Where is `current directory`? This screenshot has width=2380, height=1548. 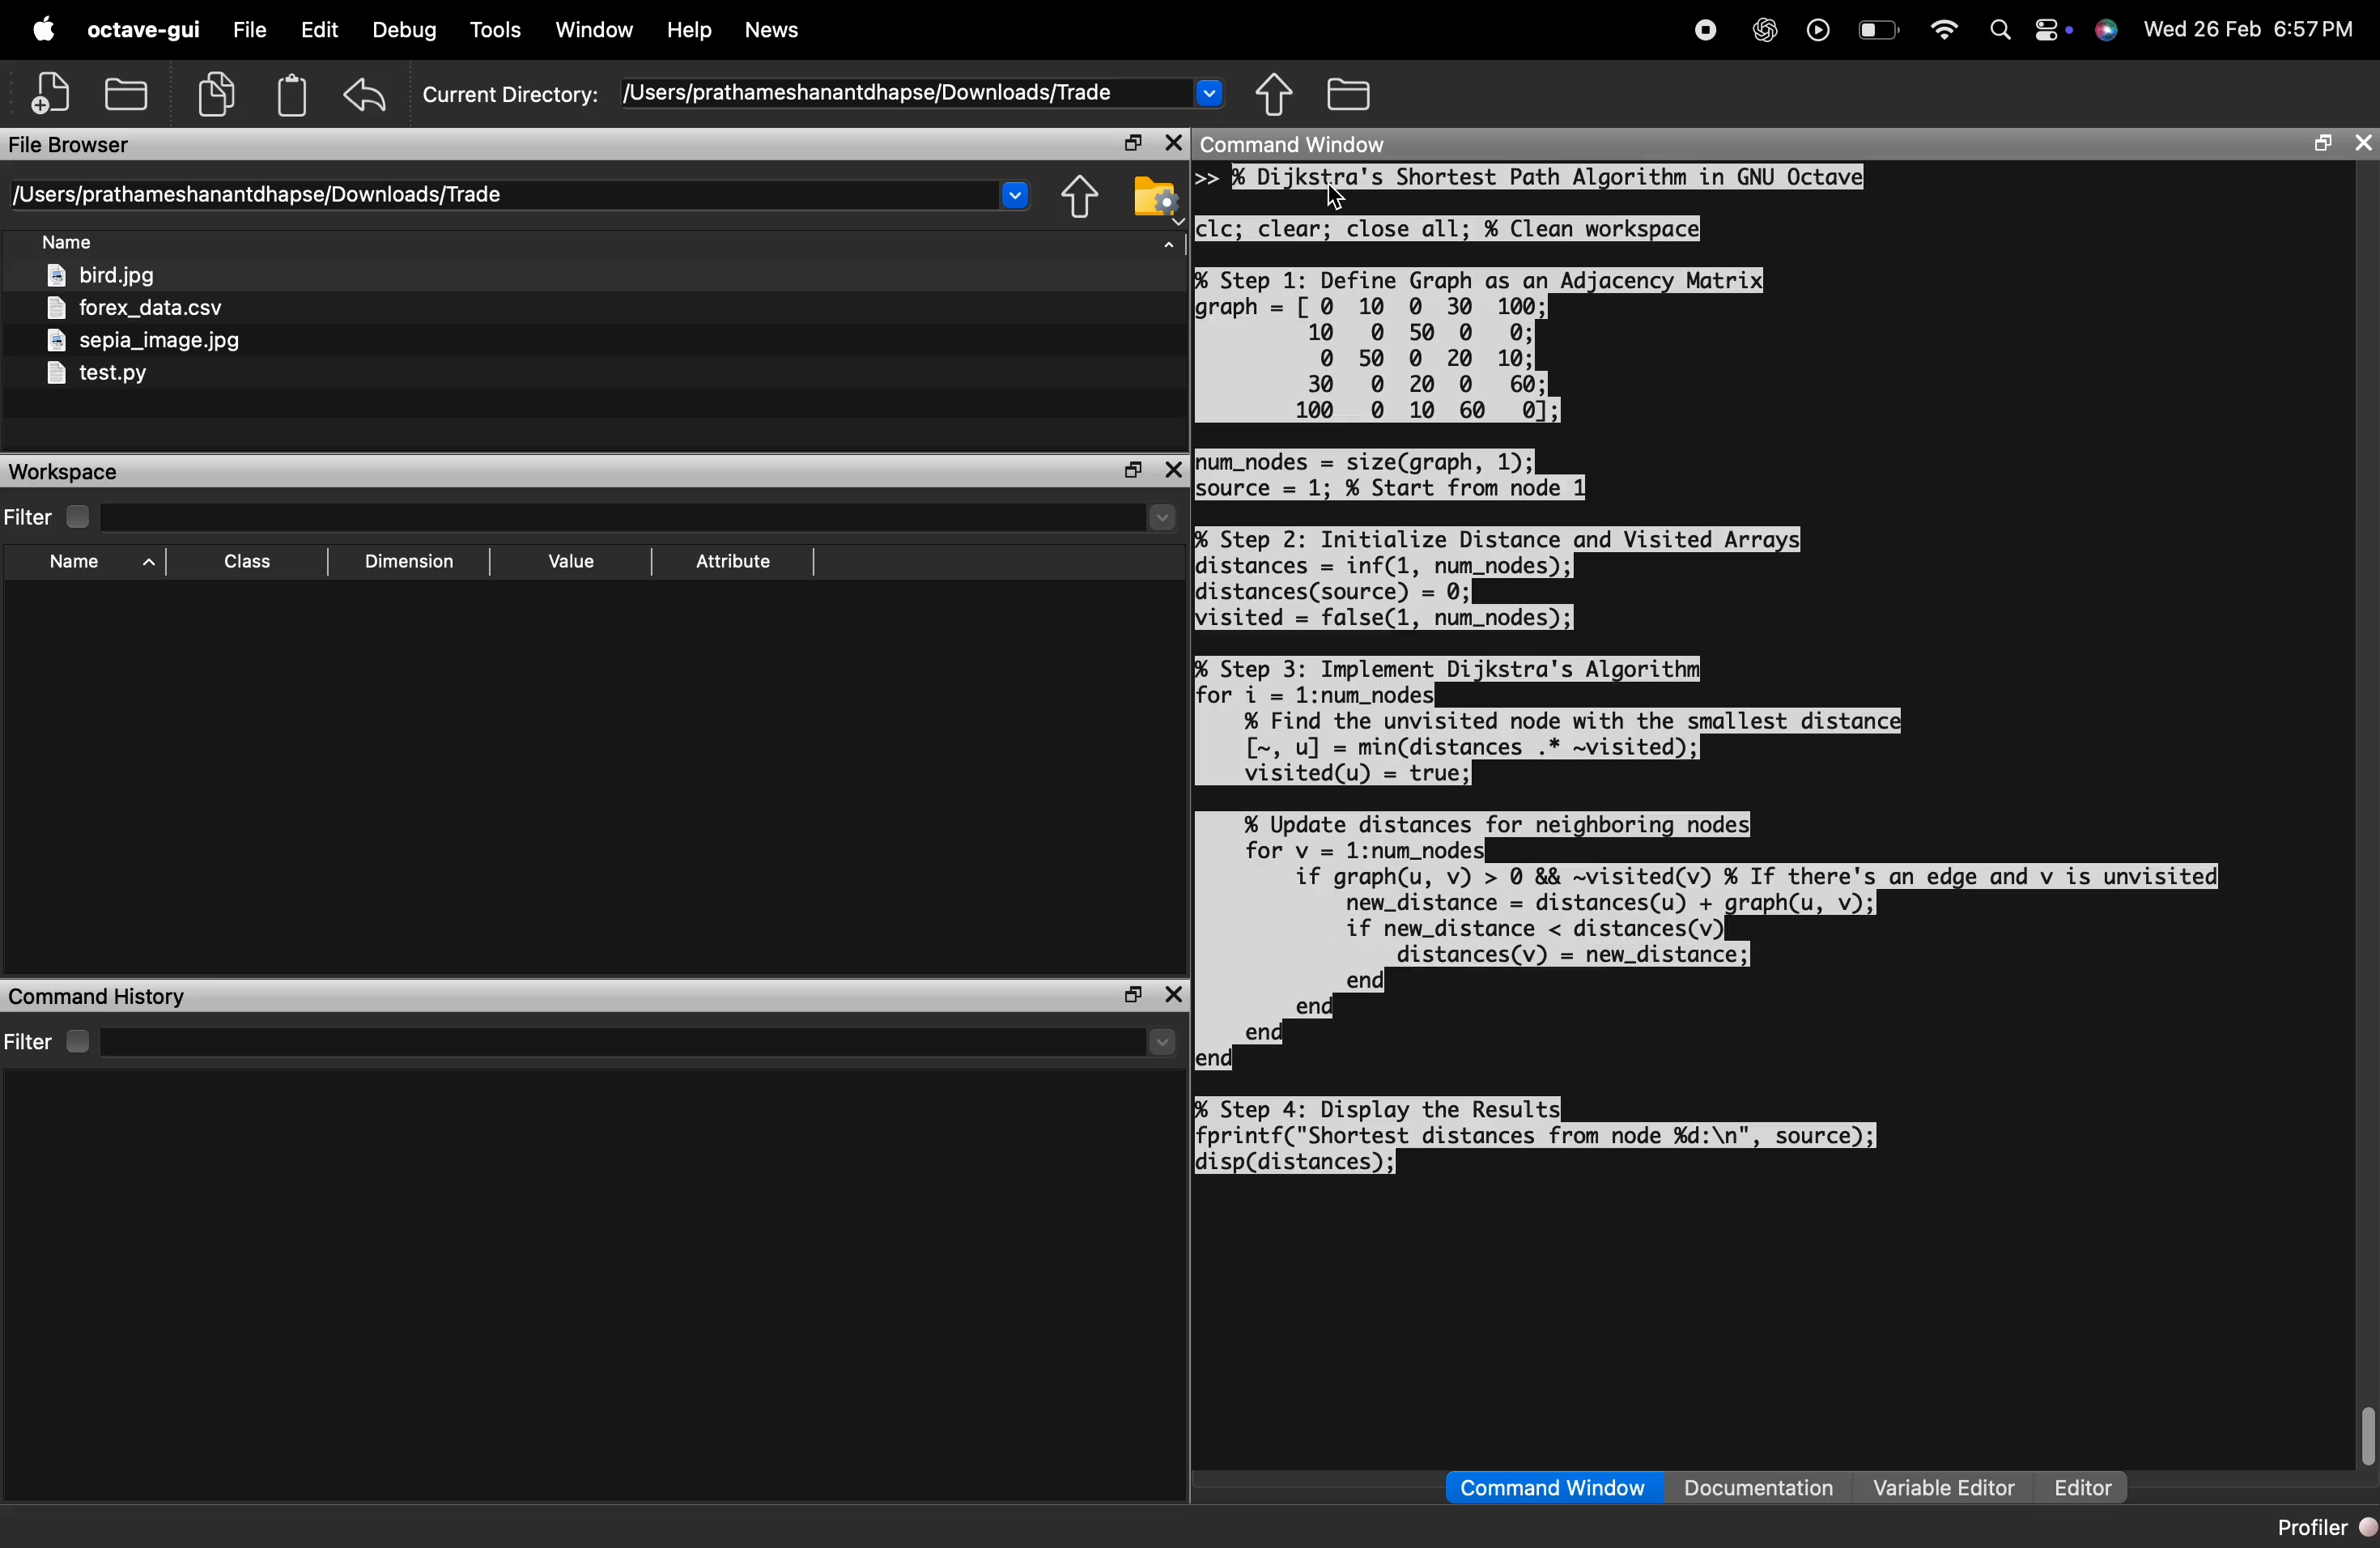
current directory is located at coordinates (821, 93).